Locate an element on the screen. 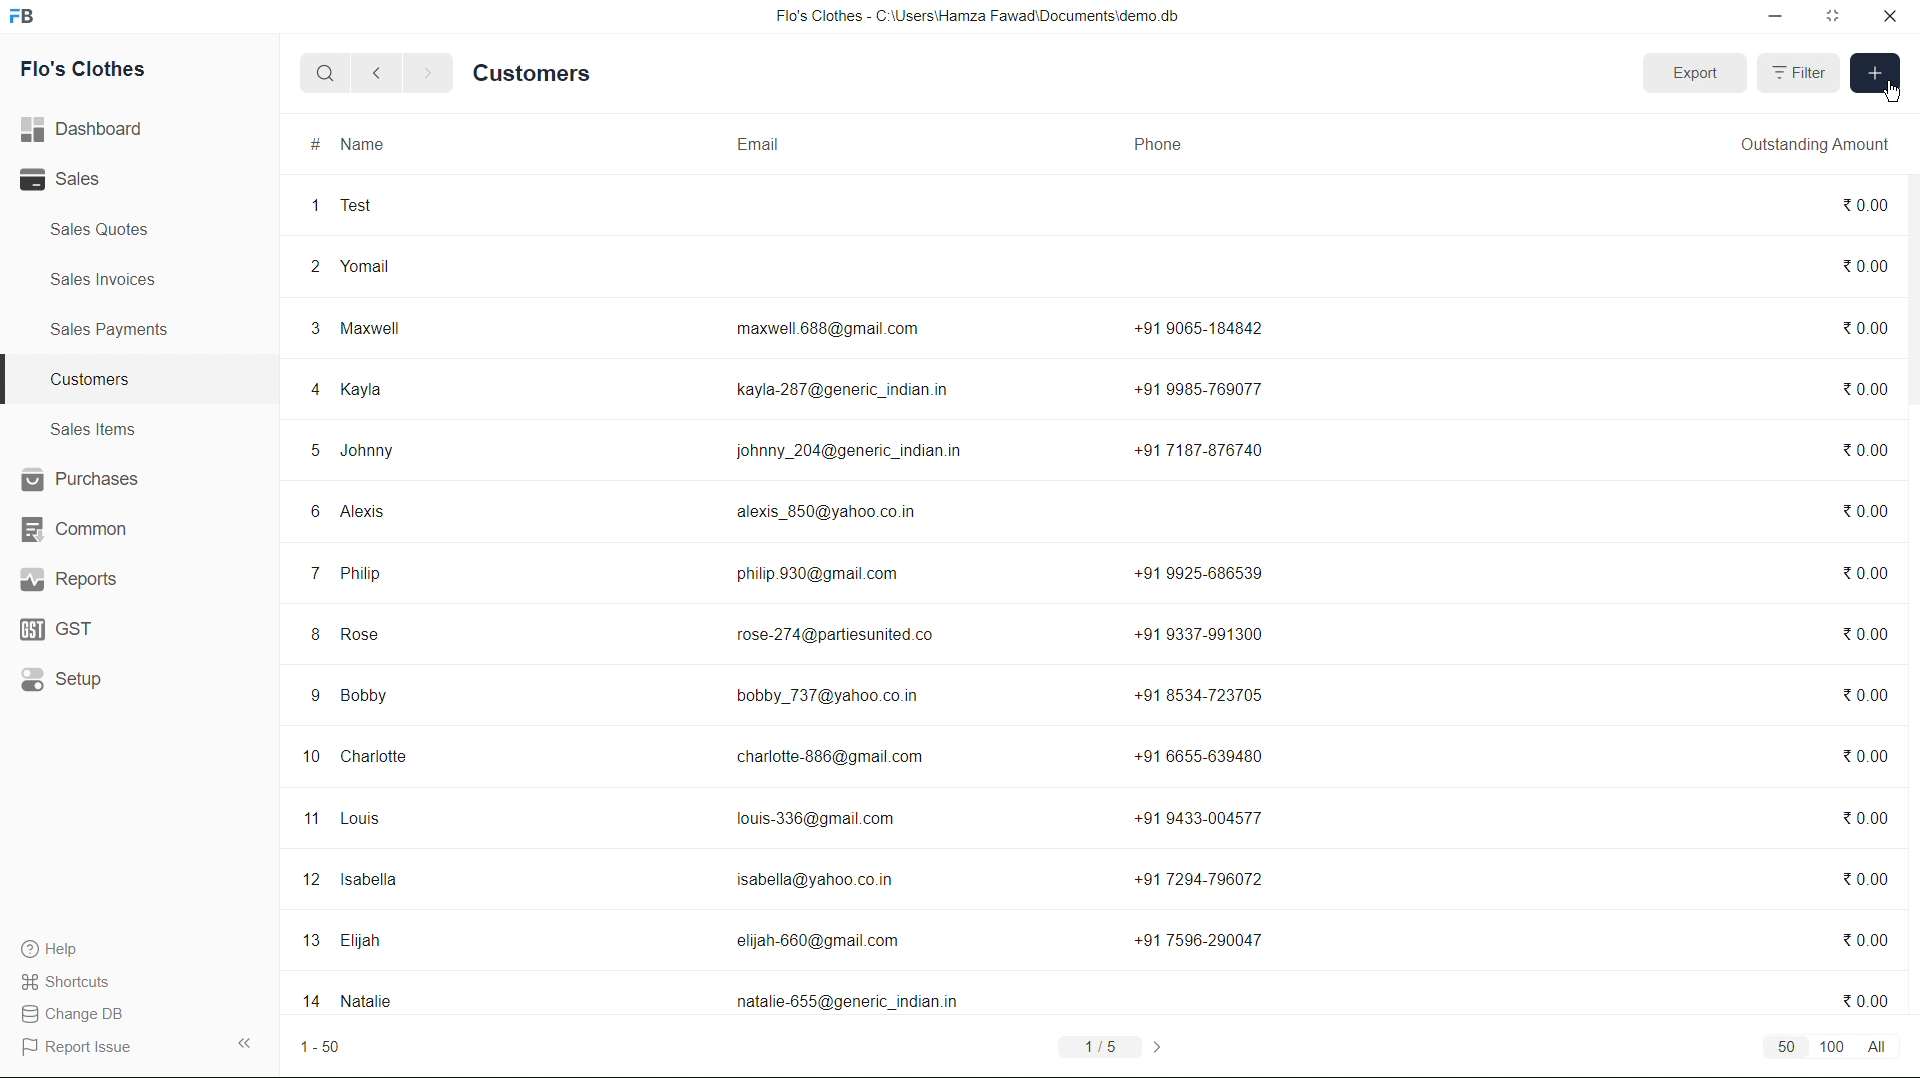  next is located at coordinates (431, 75).